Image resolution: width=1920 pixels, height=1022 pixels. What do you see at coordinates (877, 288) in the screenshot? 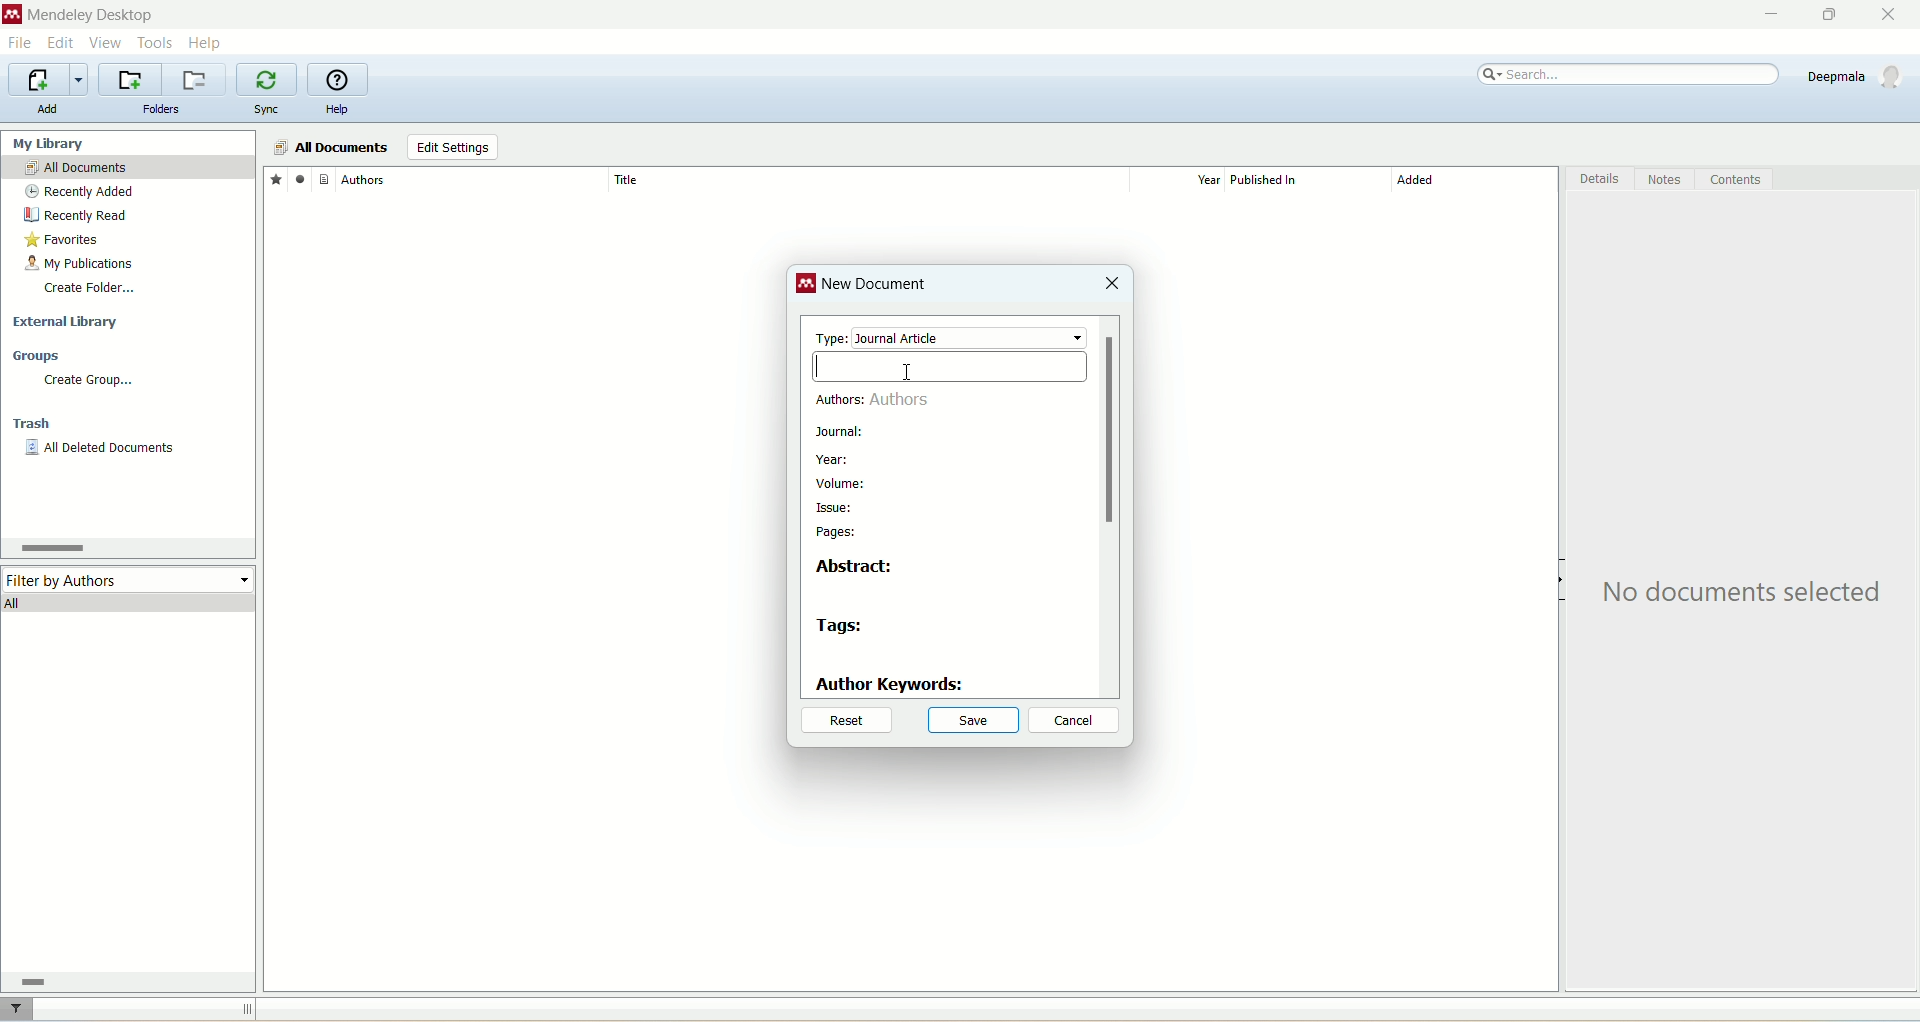
I see `new document` at bounding box center [877, 288].